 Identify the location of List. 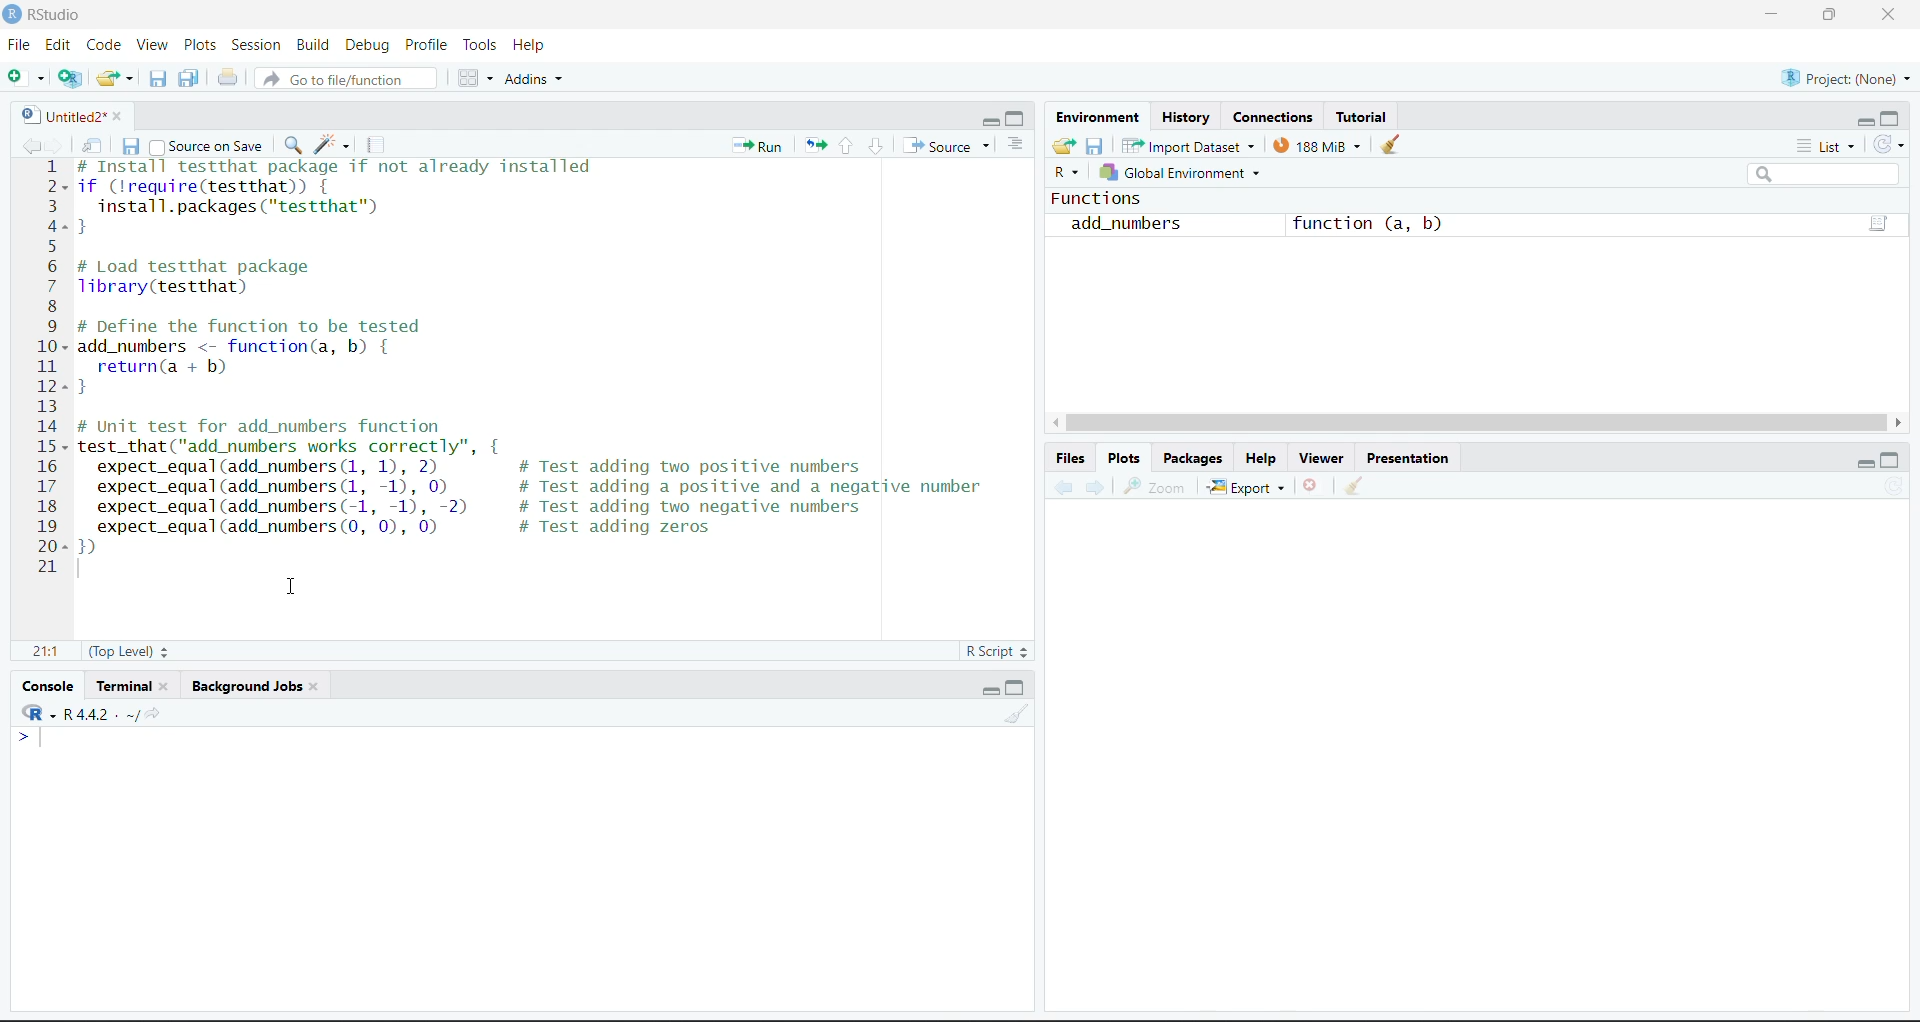
(1826, 146).